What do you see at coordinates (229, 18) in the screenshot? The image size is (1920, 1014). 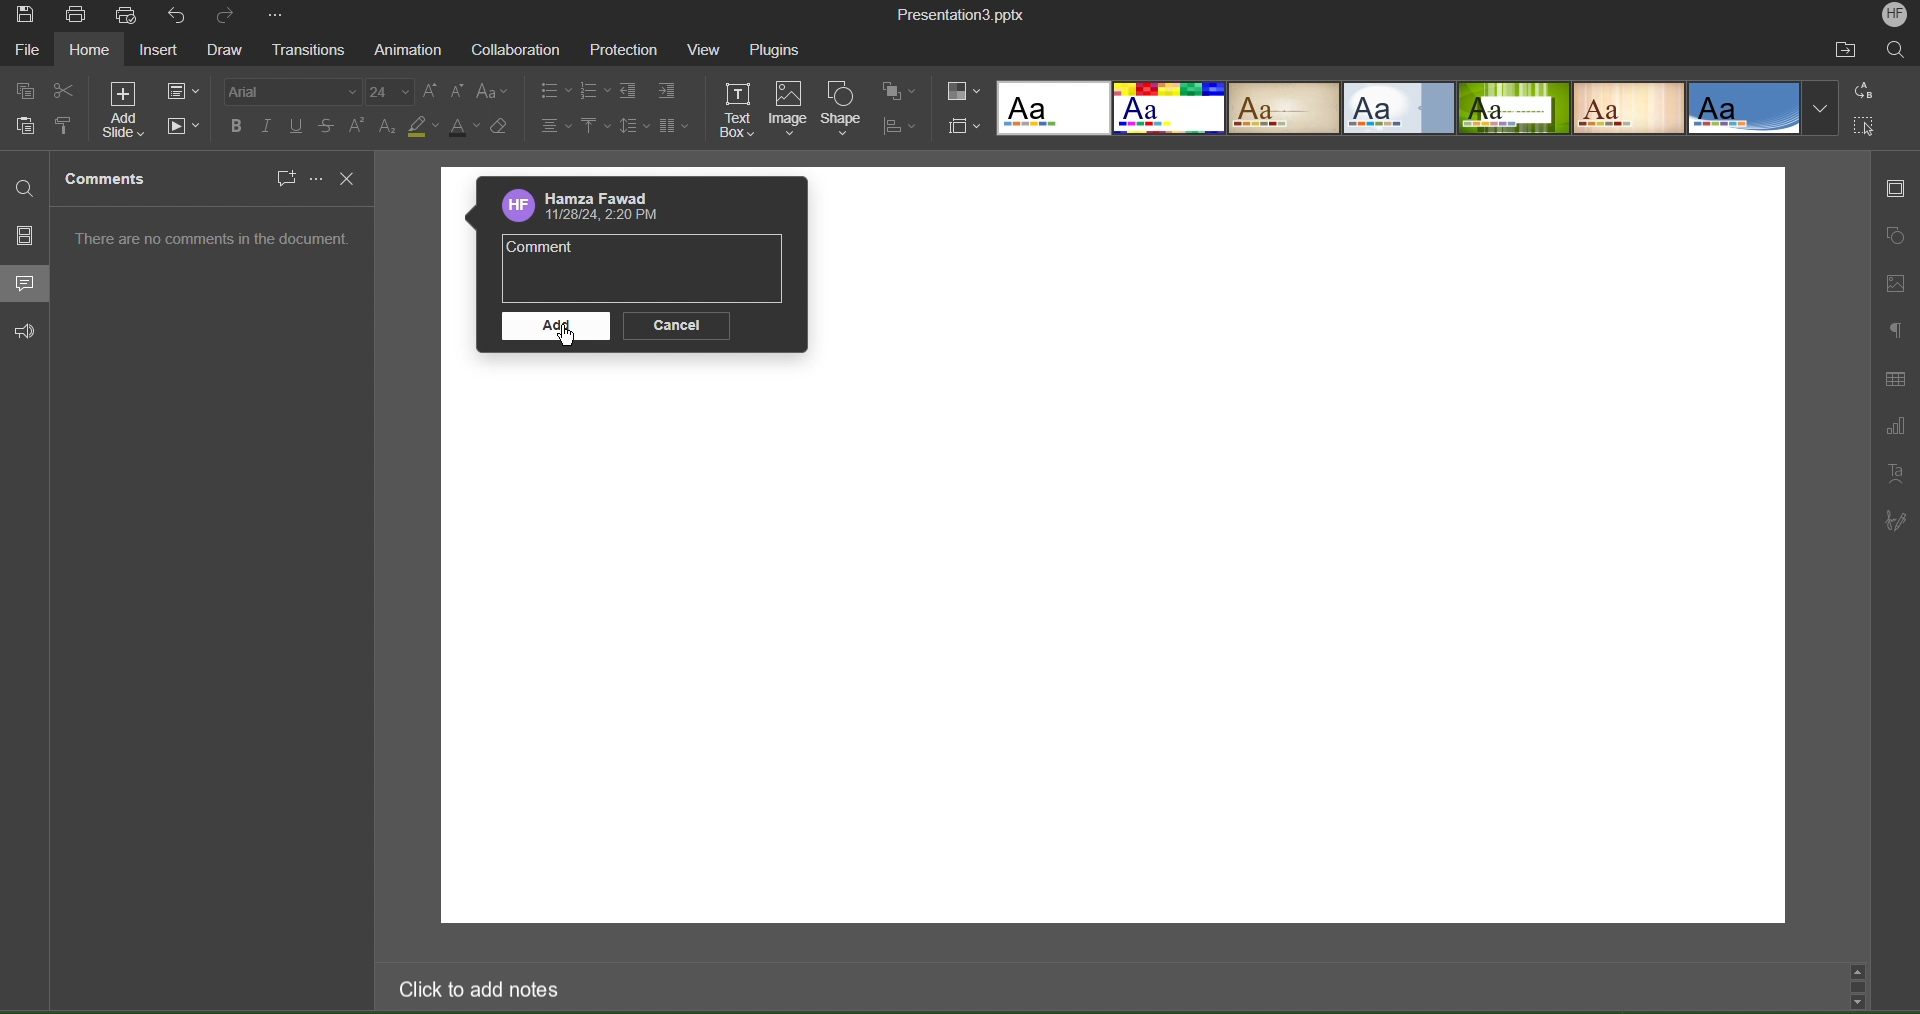 I see `Redo` at bounding box center [229, 18].